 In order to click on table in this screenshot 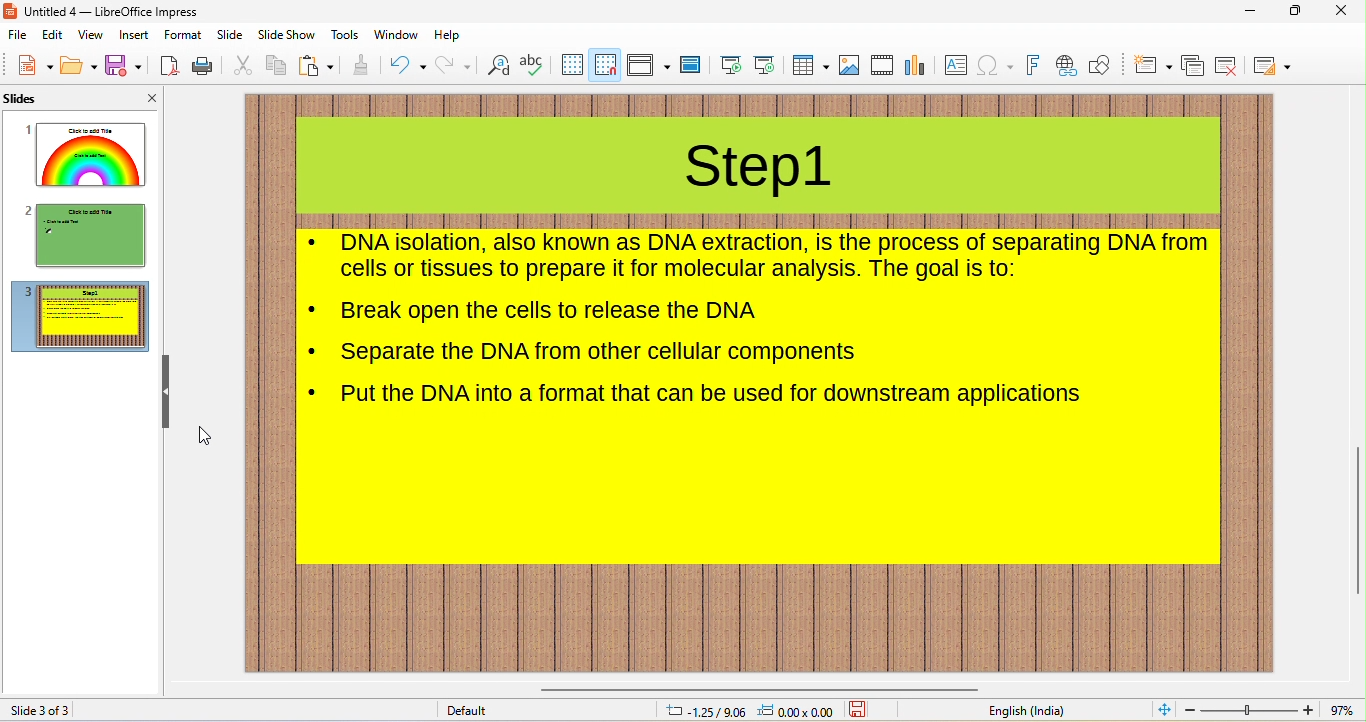, I will do `click(809, 66)`.